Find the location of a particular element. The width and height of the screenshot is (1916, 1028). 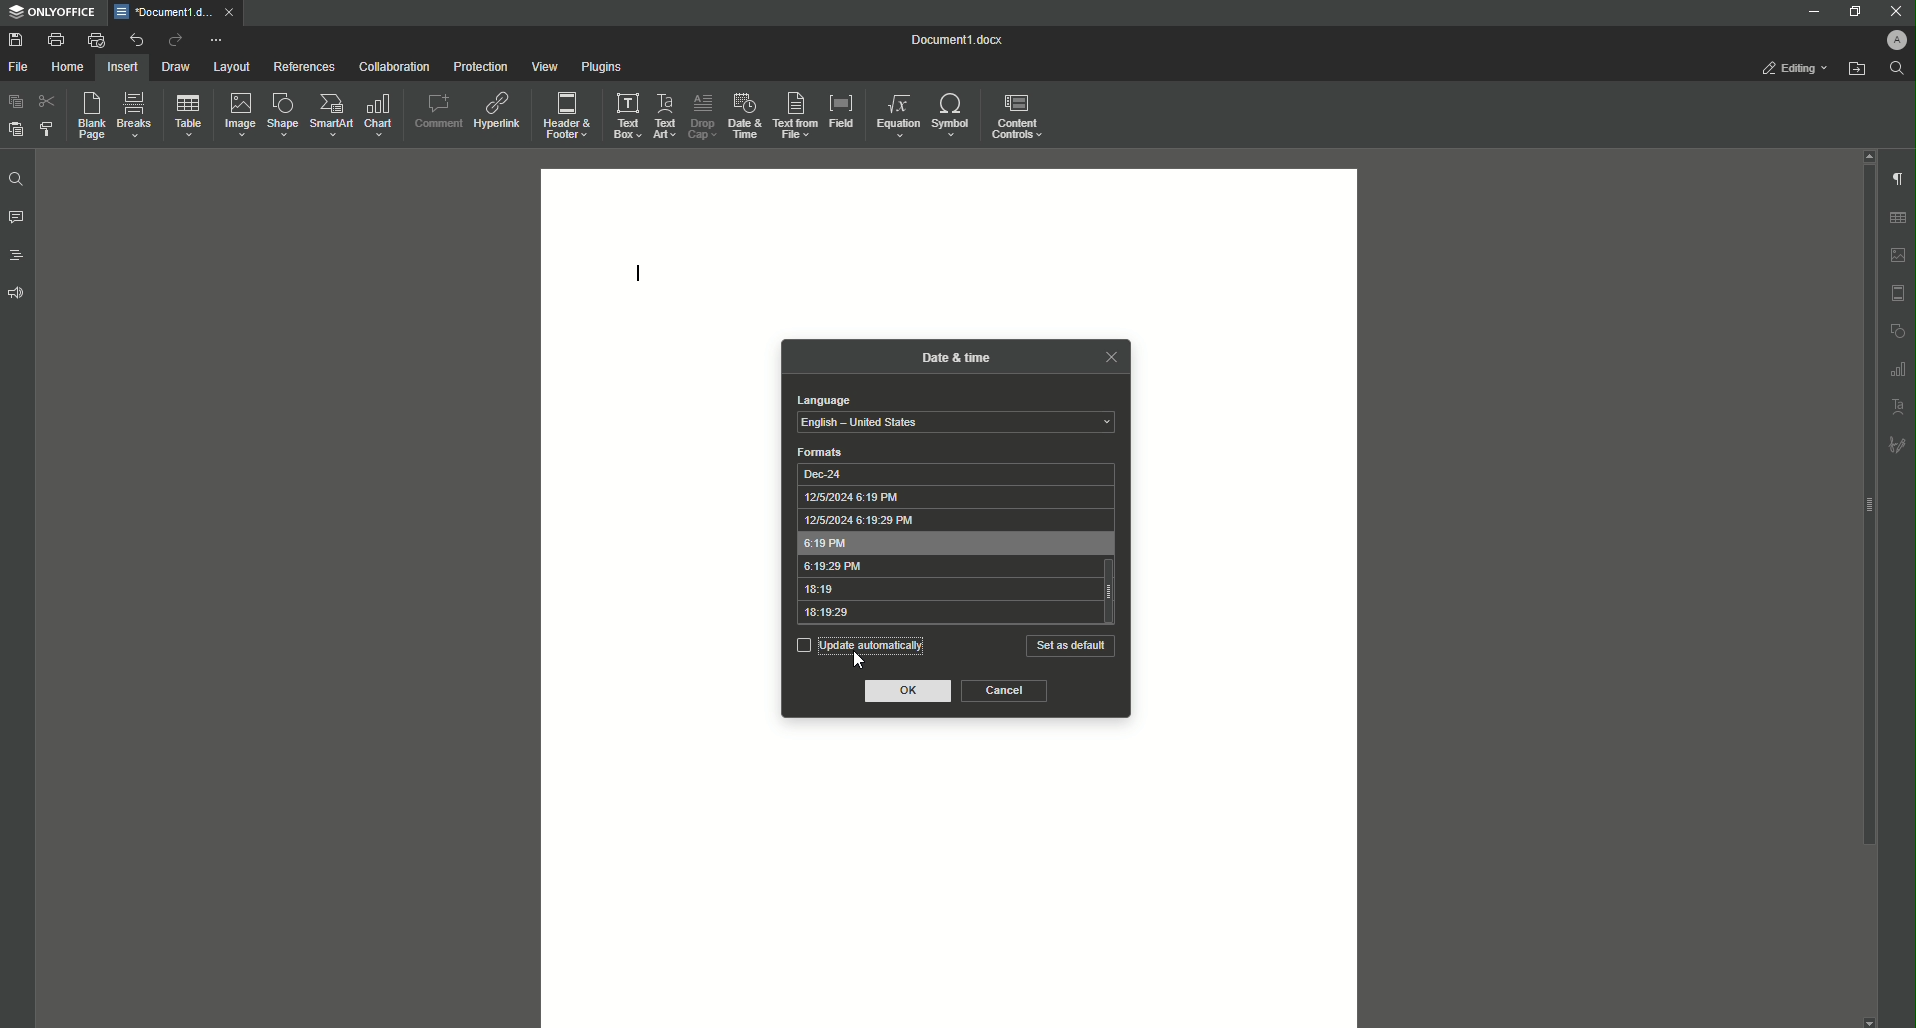

Choose Style is located at coordinates (47, 129).